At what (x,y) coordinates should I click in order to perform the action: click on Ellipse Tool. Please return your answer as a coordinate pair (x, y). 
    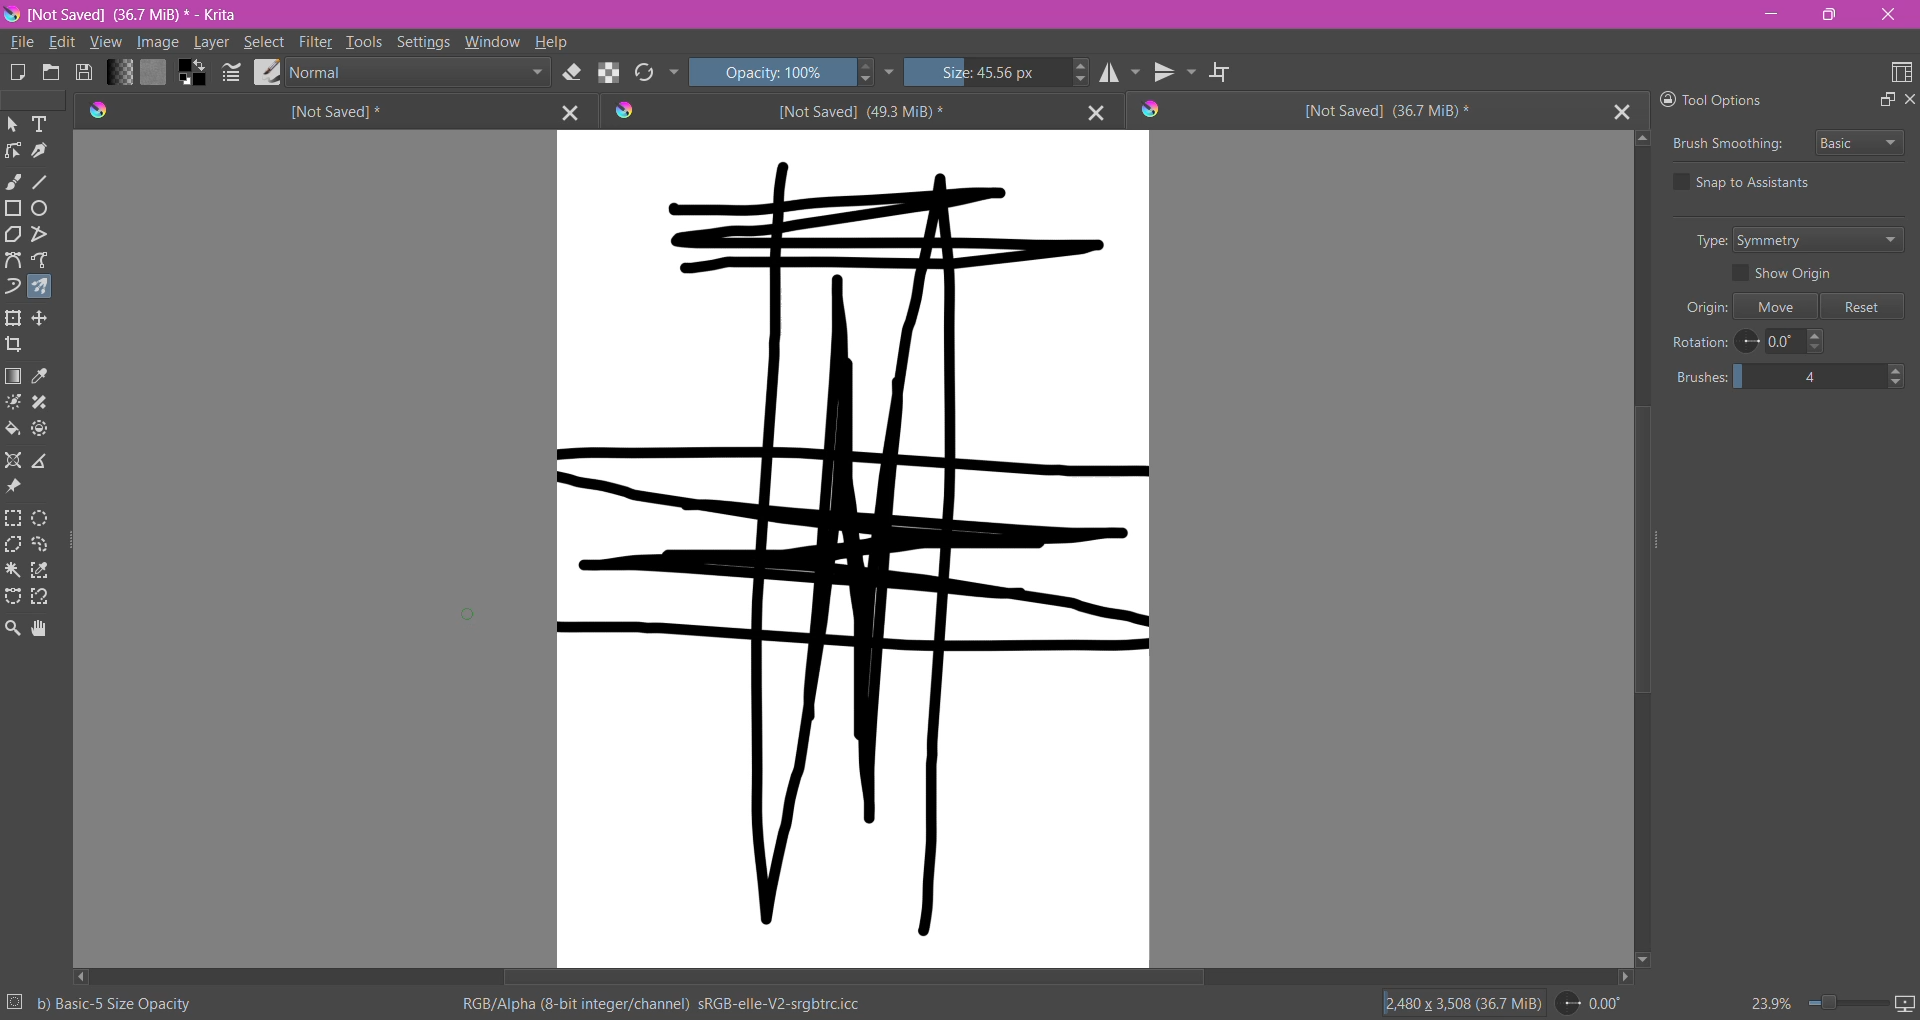
    Looking at the image, I should click on (42, 208).